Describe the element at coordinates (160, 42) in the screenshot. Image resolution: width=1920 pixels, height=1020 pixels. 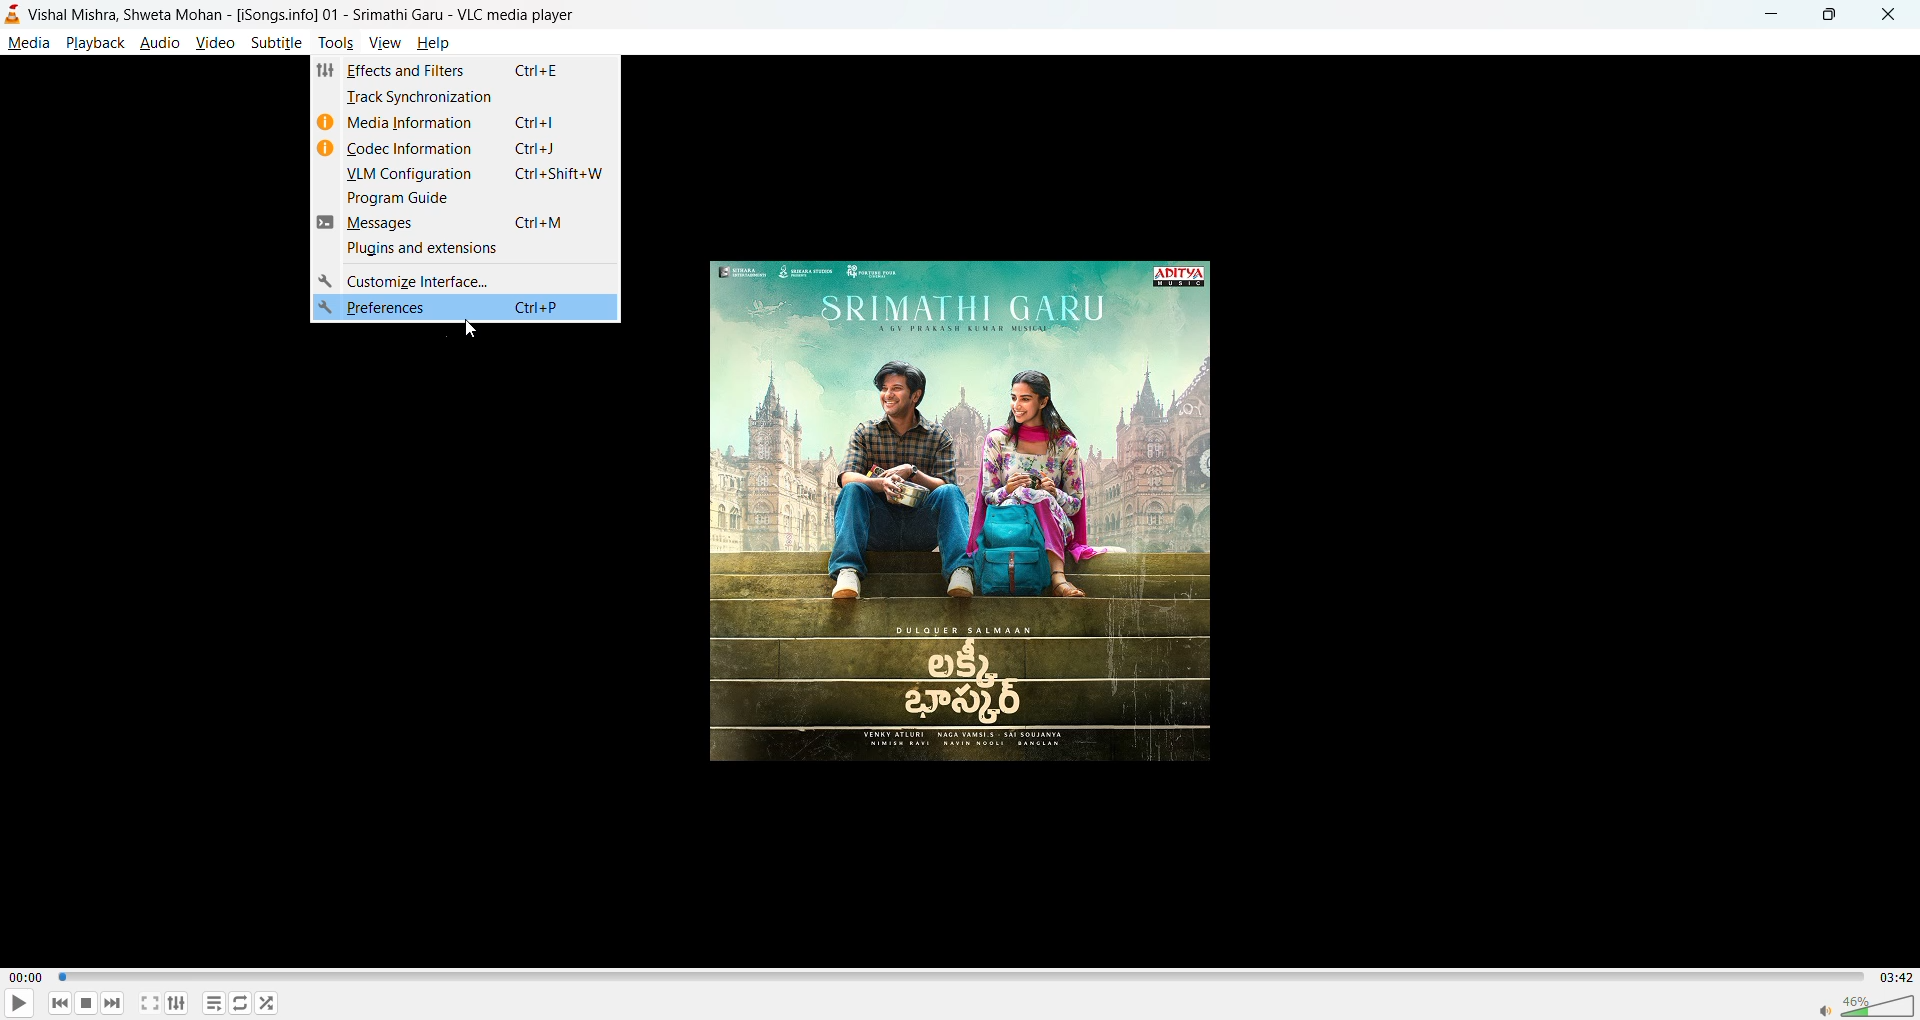
I see `audio` at that location.